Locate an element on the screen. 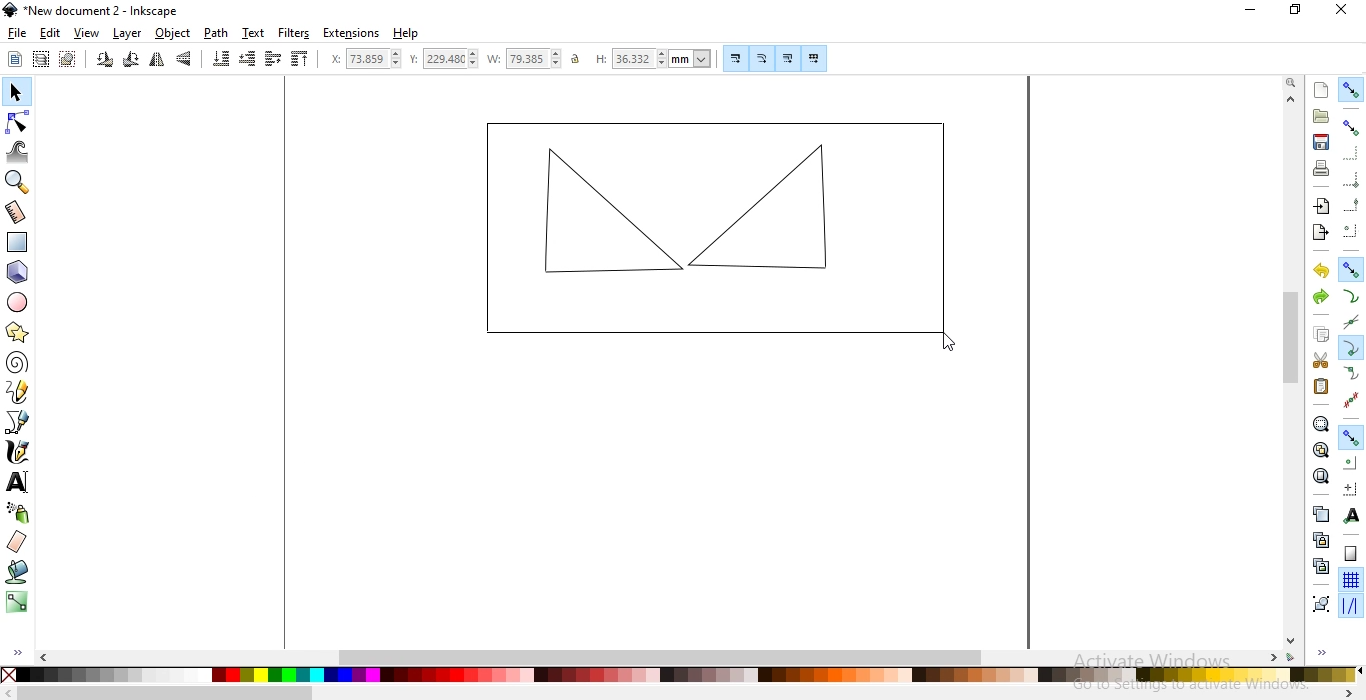 The width and height of the screenshot is (1366, 700). create and edit gradients is located at coordinates (15, 602).